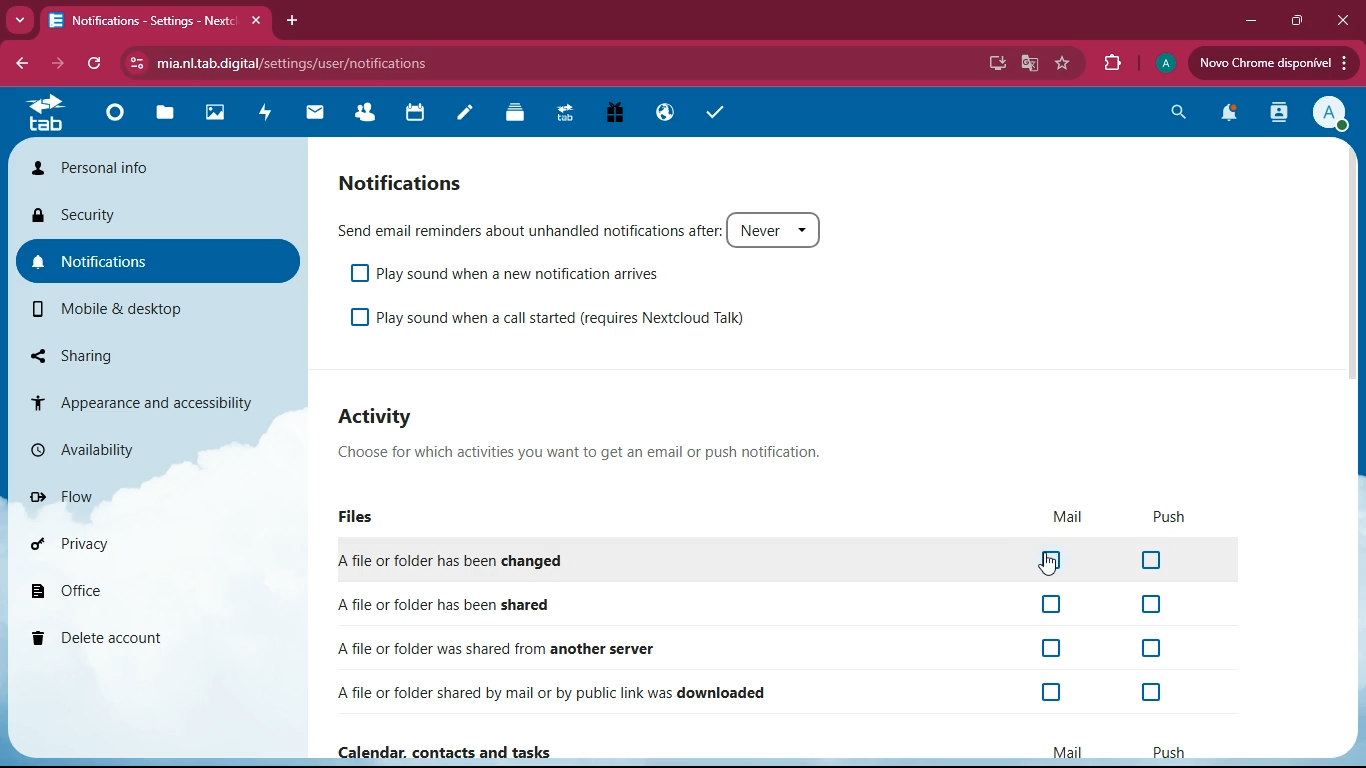 This screenshot has height=768, width=1366. I want to click on description, so click(587, 451).